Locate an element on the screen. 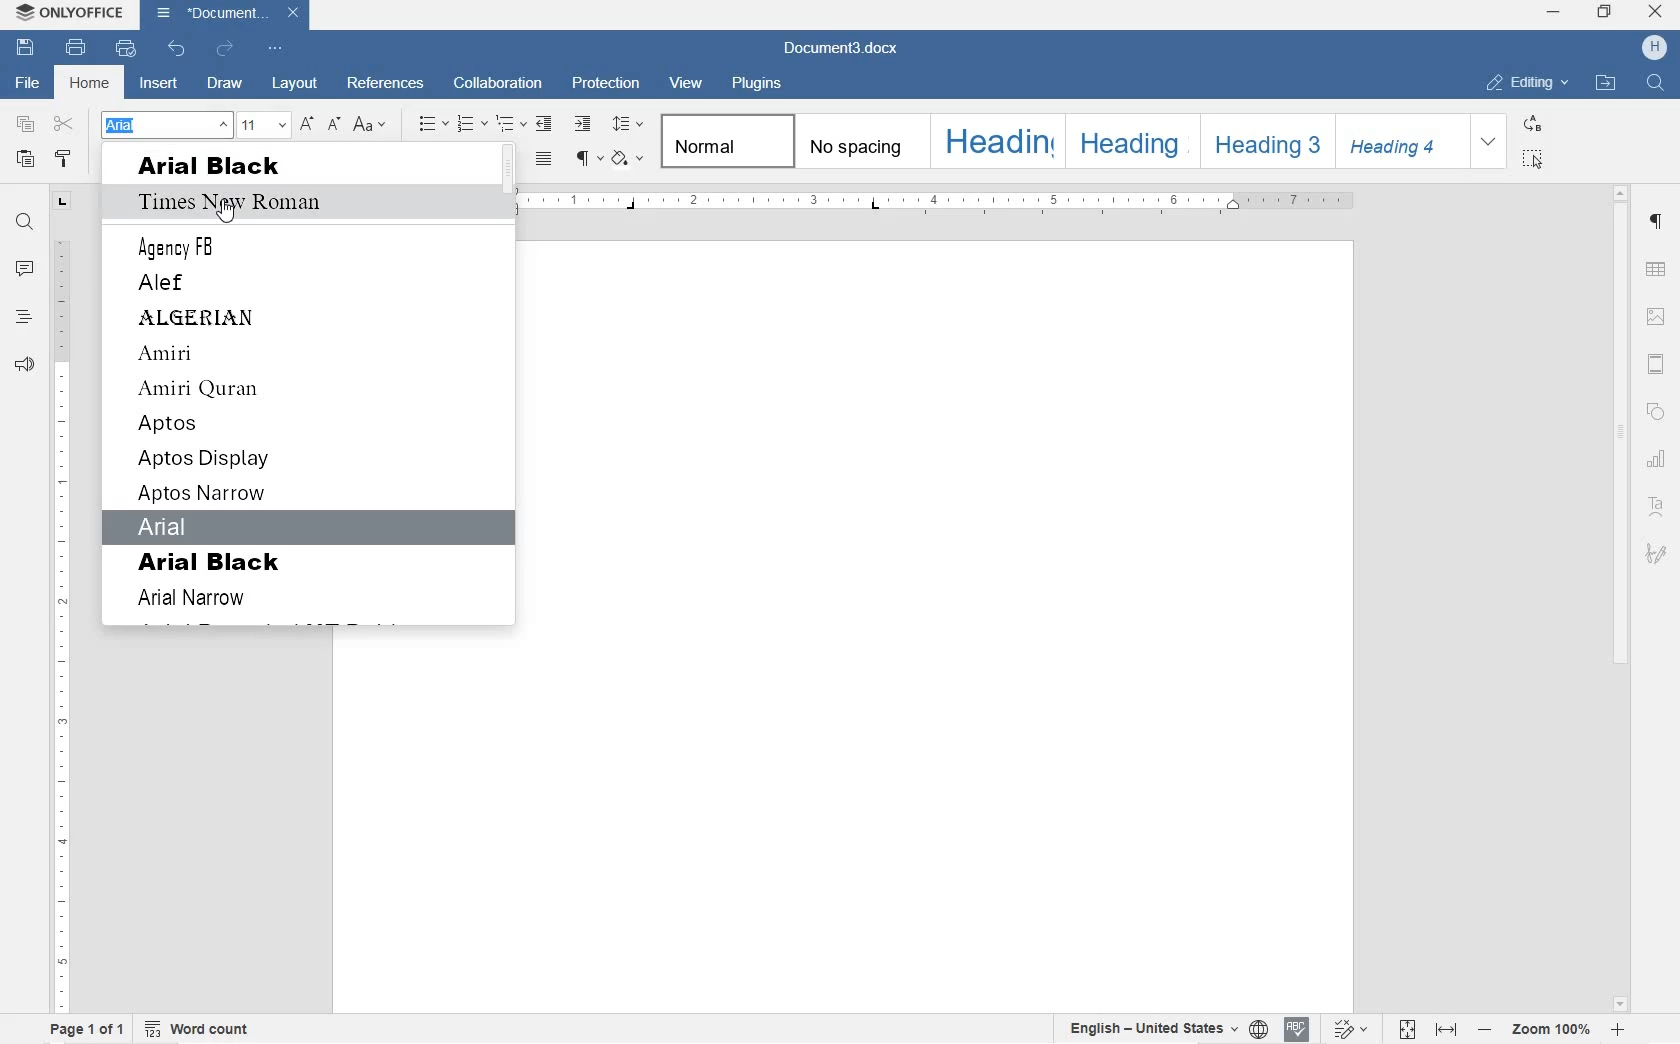 This screenshot has height=1044, width=1680. INSERT is located at coordinates (159, 84).